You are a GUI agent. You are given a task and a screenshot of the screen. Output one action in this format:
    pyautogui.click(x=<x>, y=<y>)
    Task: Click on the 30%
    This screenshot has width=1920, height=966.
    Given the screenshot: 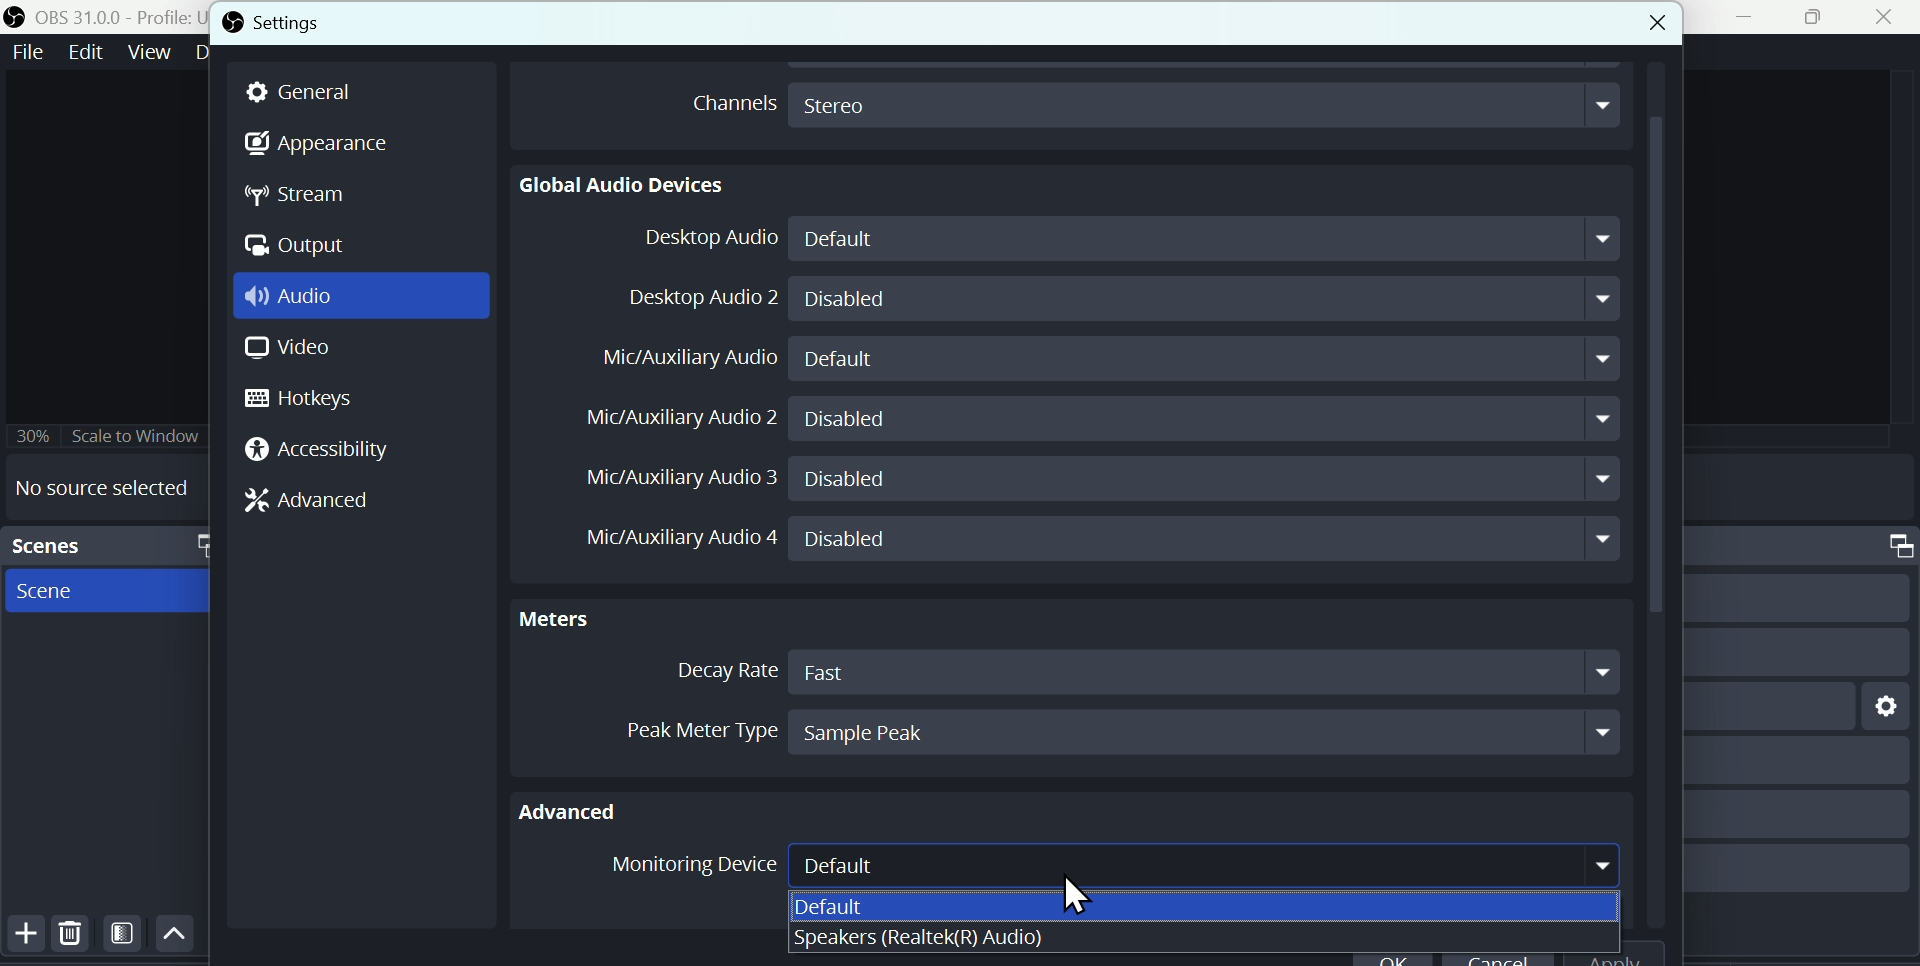 What is the action you would take?
    pyautogui.click(x=32, y=433)
    